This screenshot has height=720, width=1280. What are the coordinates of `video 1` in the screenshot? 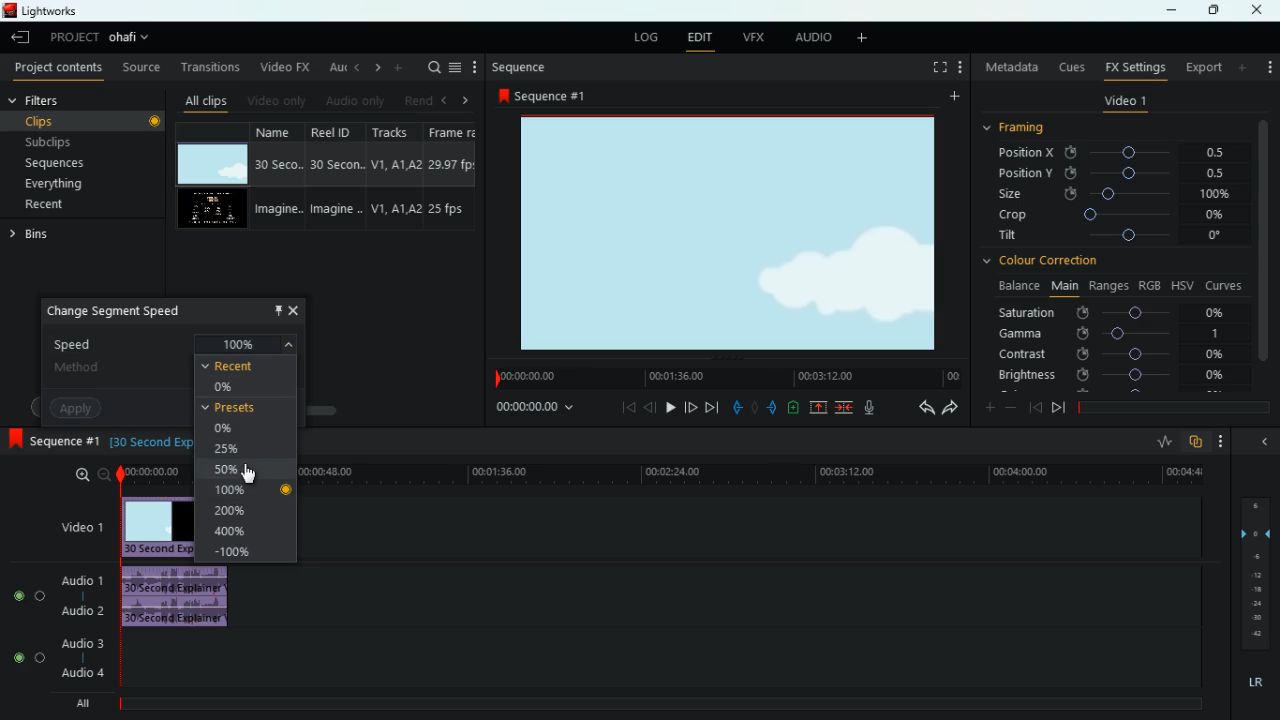 It's located at (1123, 102).